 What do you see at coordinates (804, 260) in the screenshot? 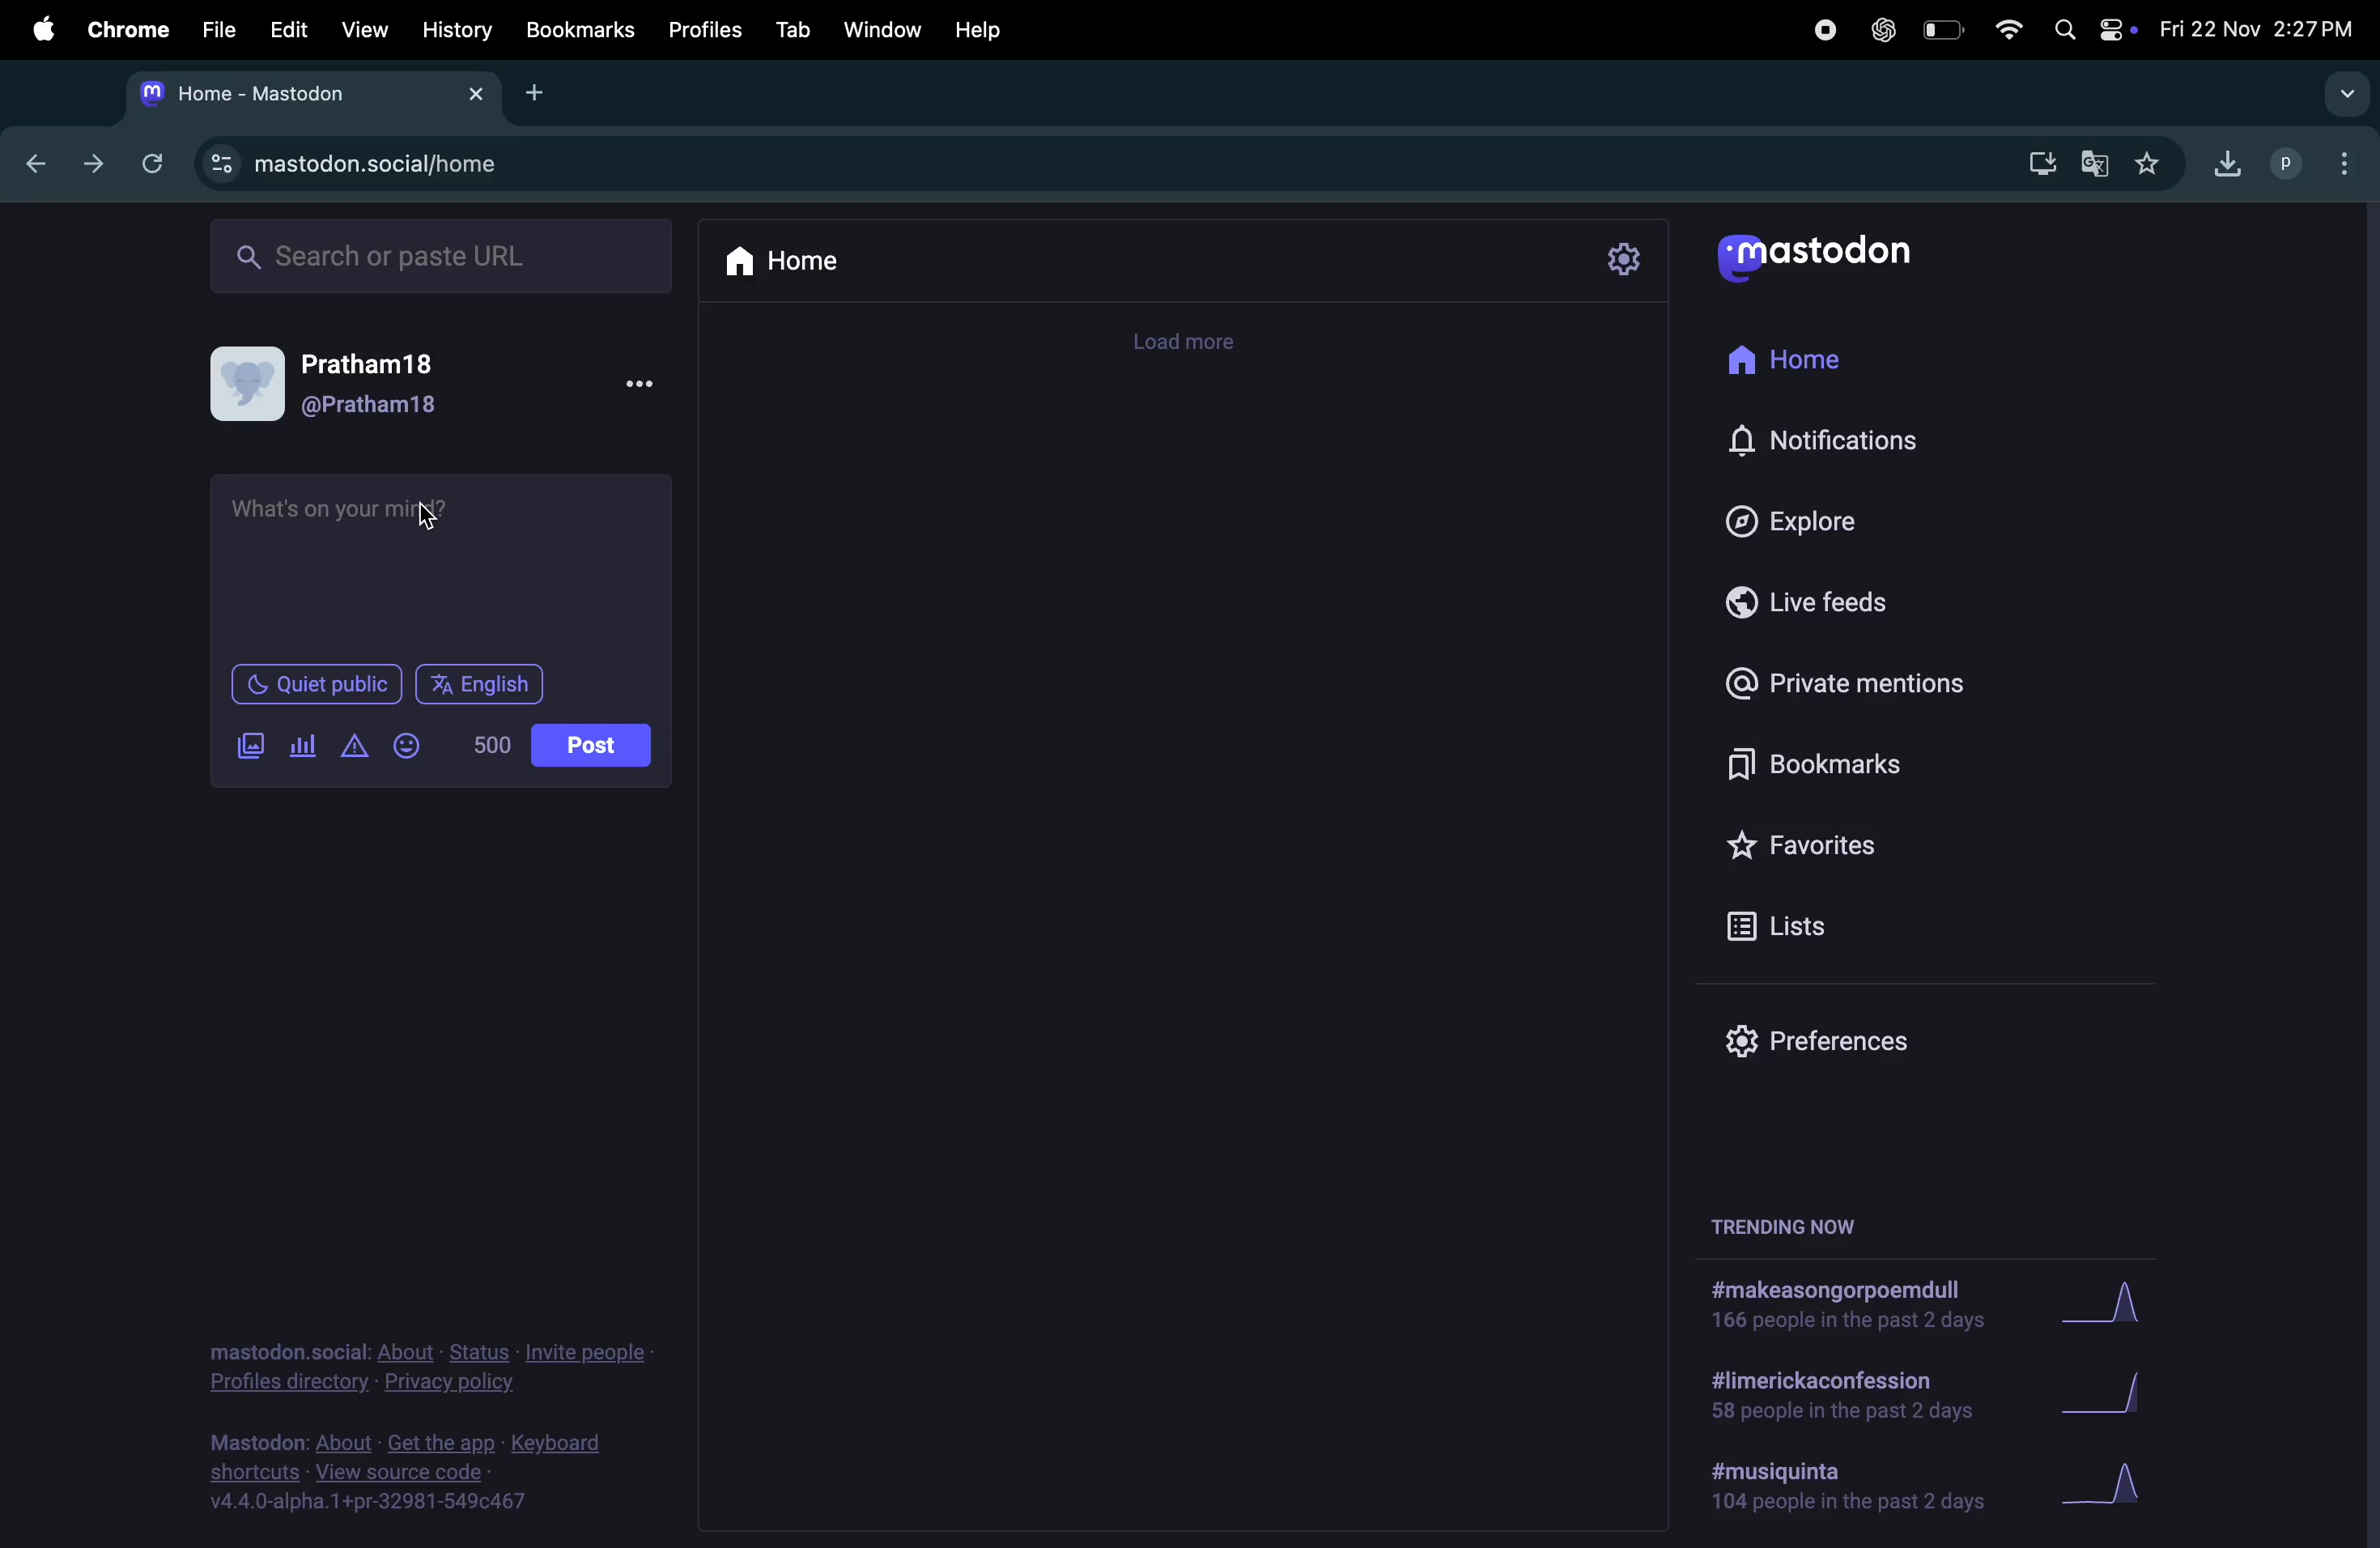
I see `home` at bounding box center [804, 260].